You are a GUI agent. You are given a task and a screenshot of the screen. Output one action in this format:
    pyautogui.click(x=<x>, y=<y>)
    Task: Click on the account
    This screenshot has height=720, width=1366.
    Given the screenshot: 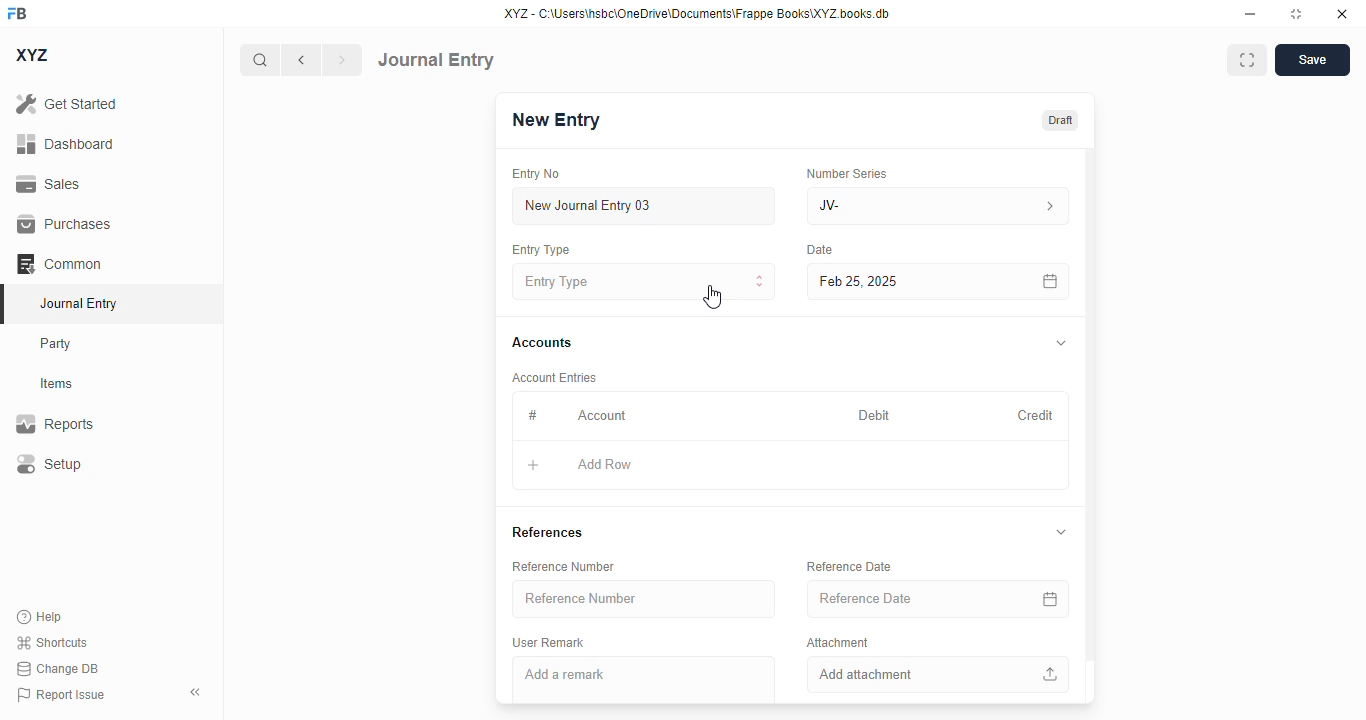 What is the action you would take?
    pyautogui.click(x=602, y=416)
    